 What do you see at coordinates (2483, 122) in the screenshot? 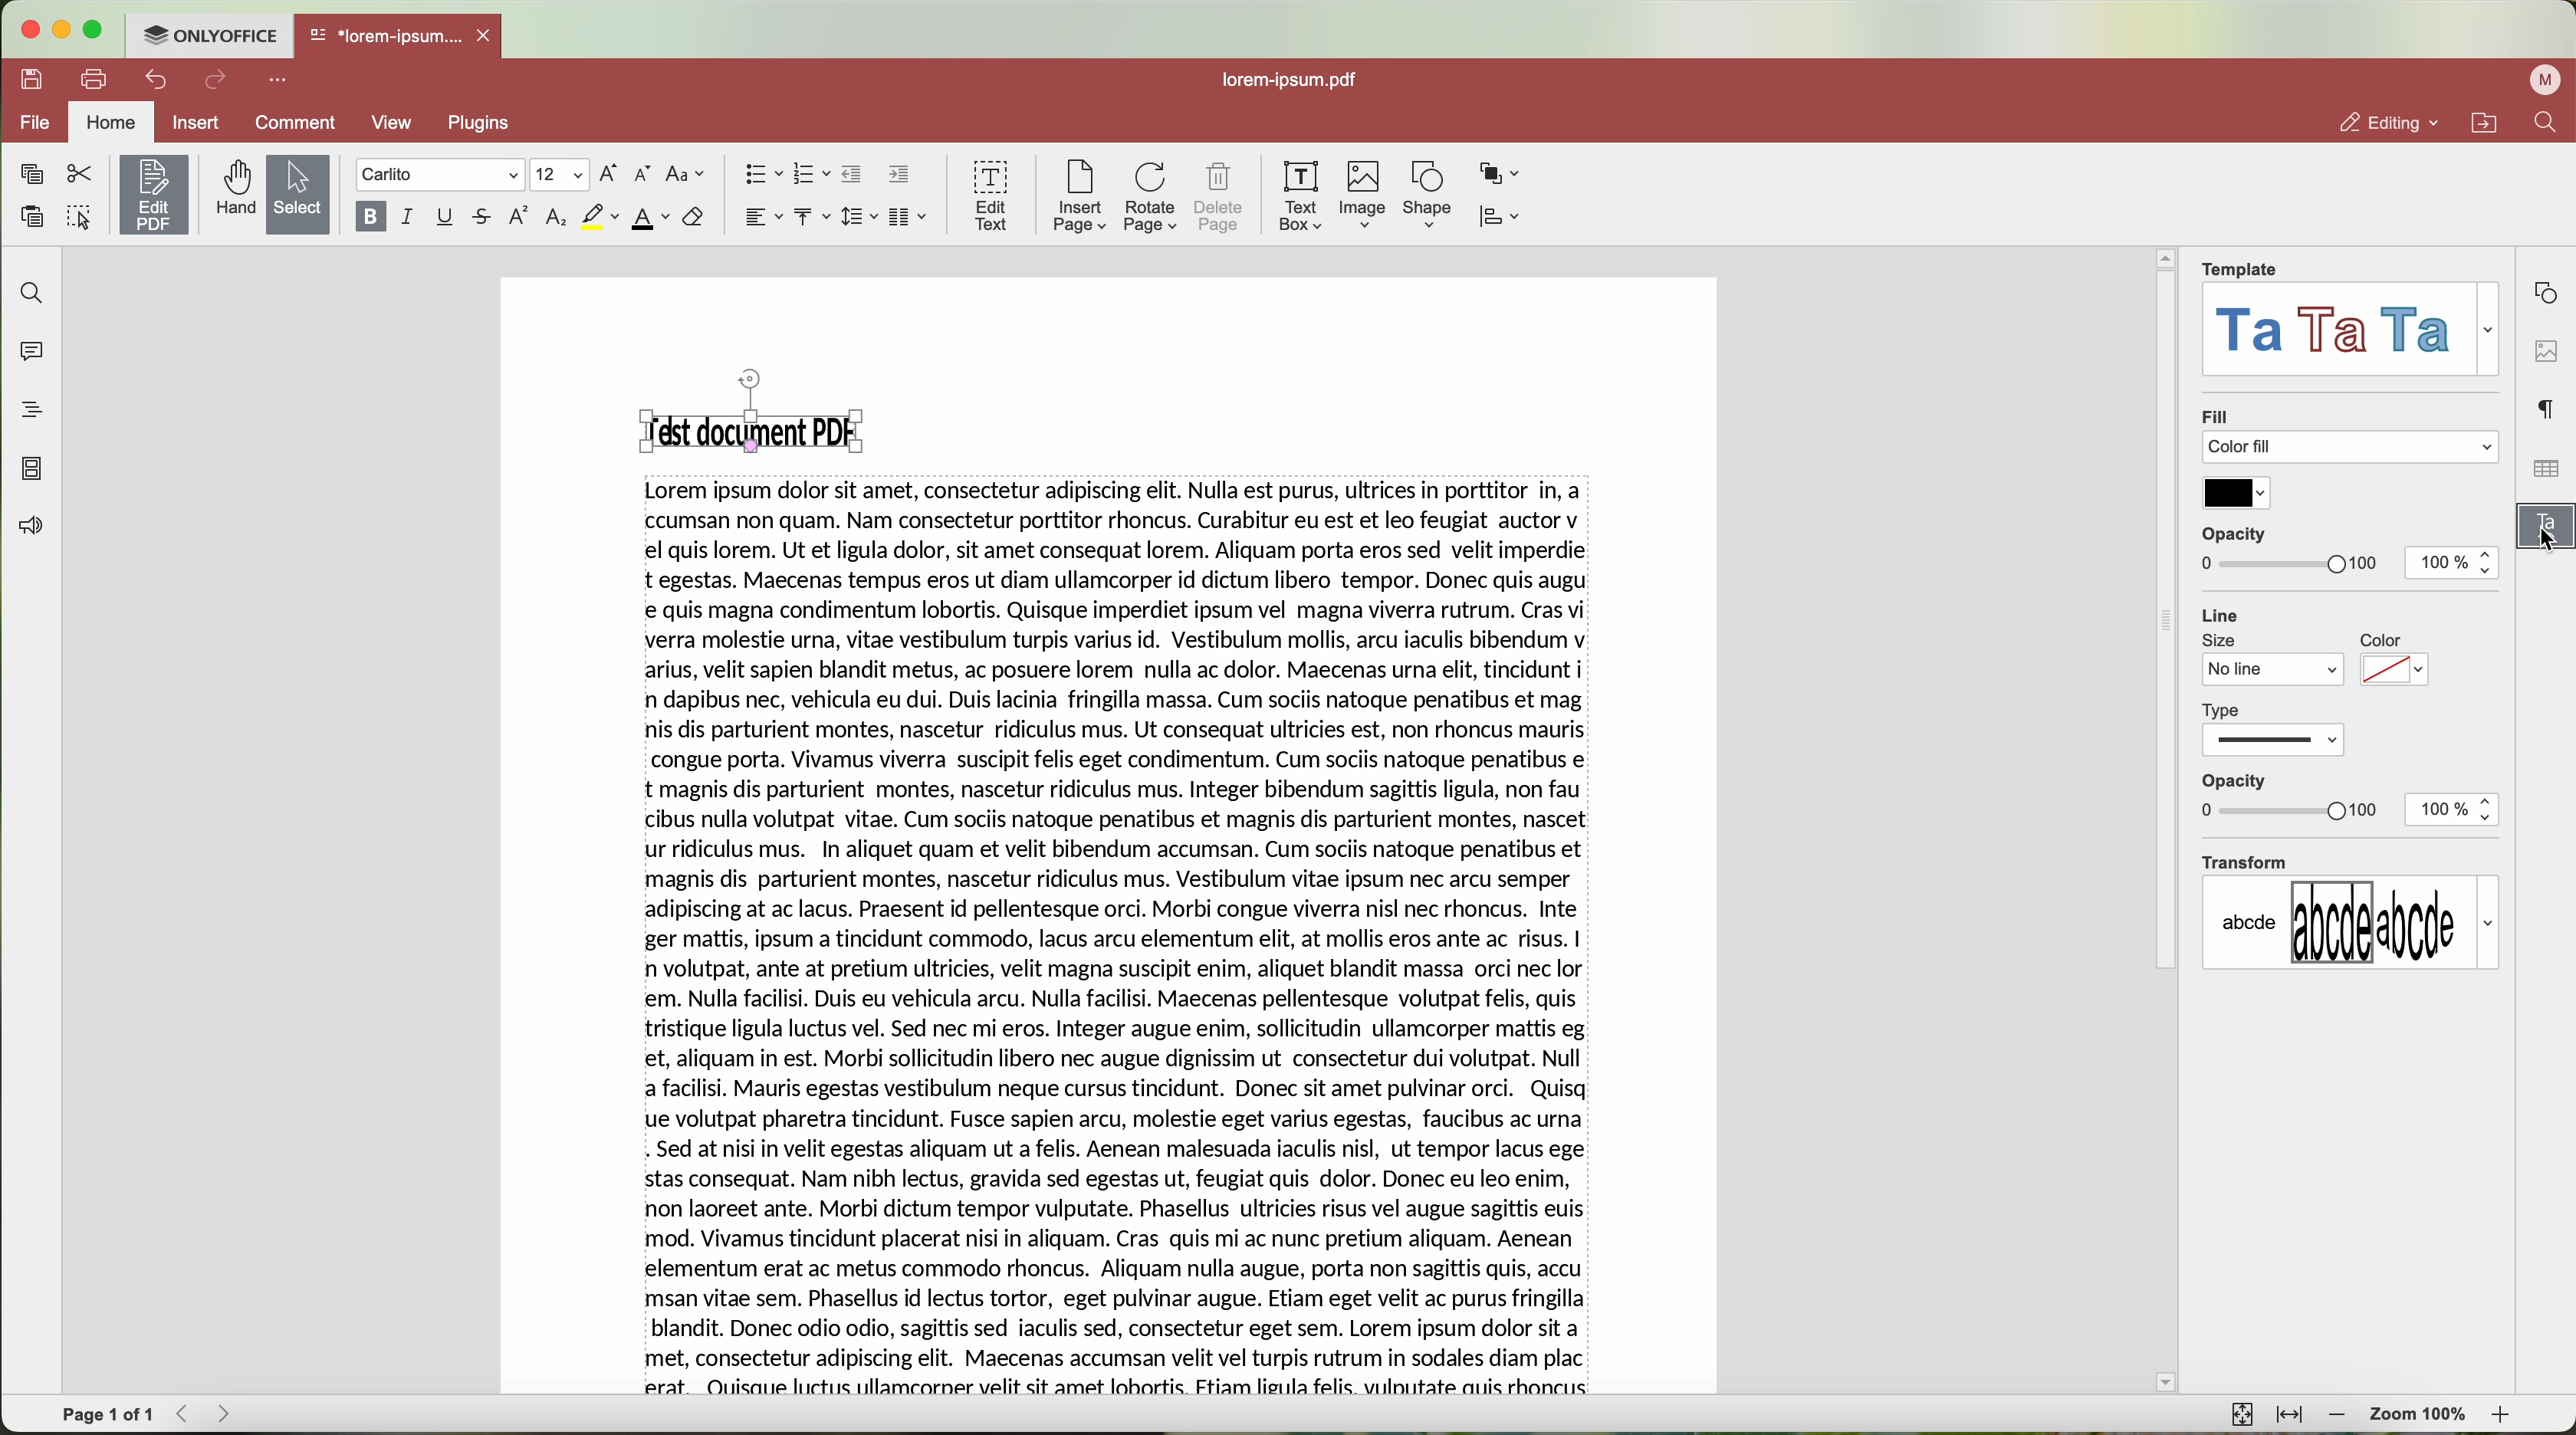
I see `open file location` at bounding box center [2483, 122].